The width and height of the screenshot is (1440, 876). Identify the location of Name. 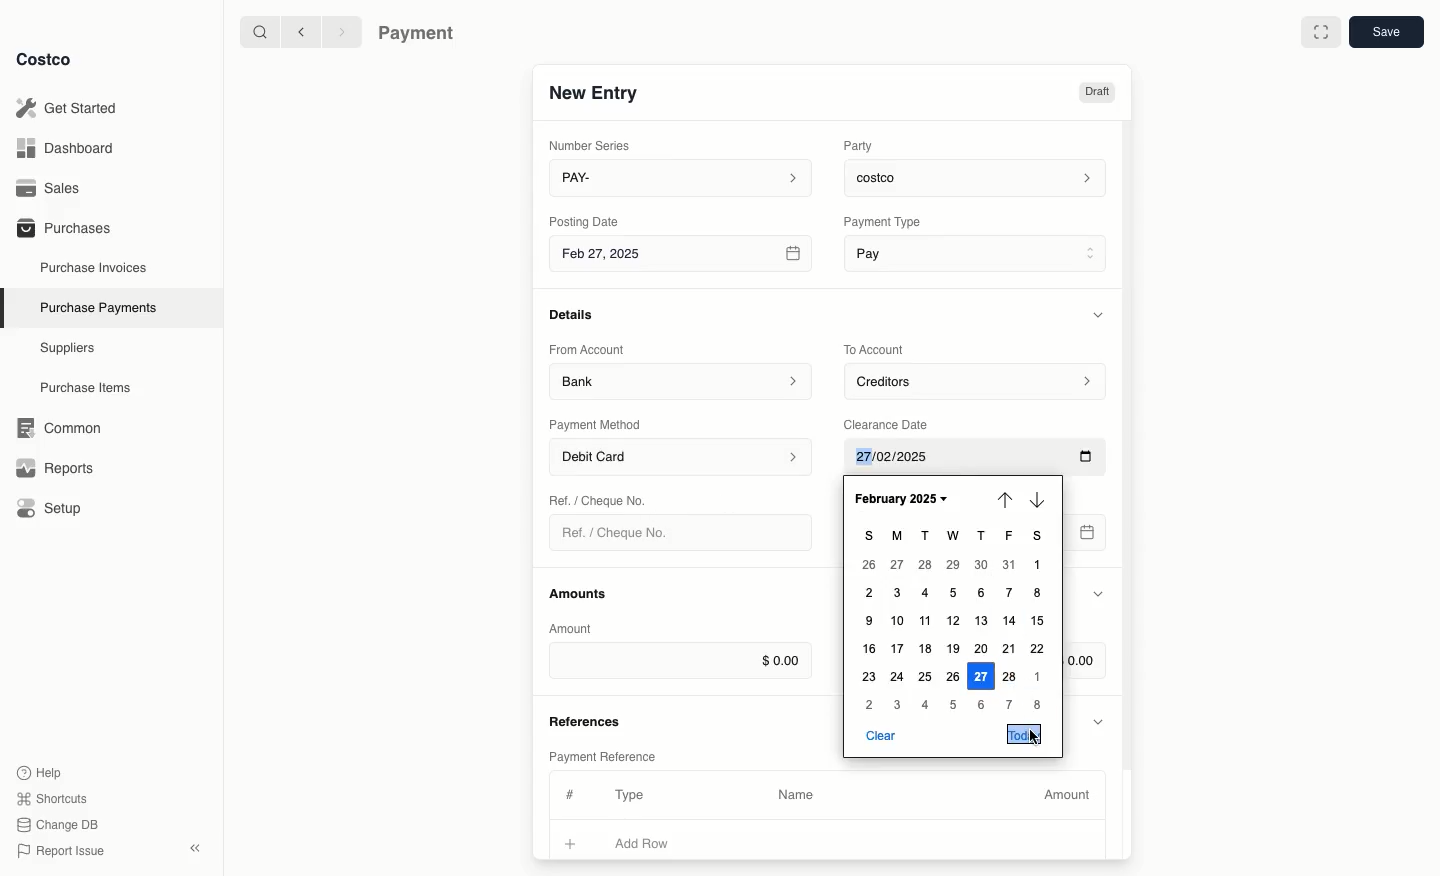
(796, 795).